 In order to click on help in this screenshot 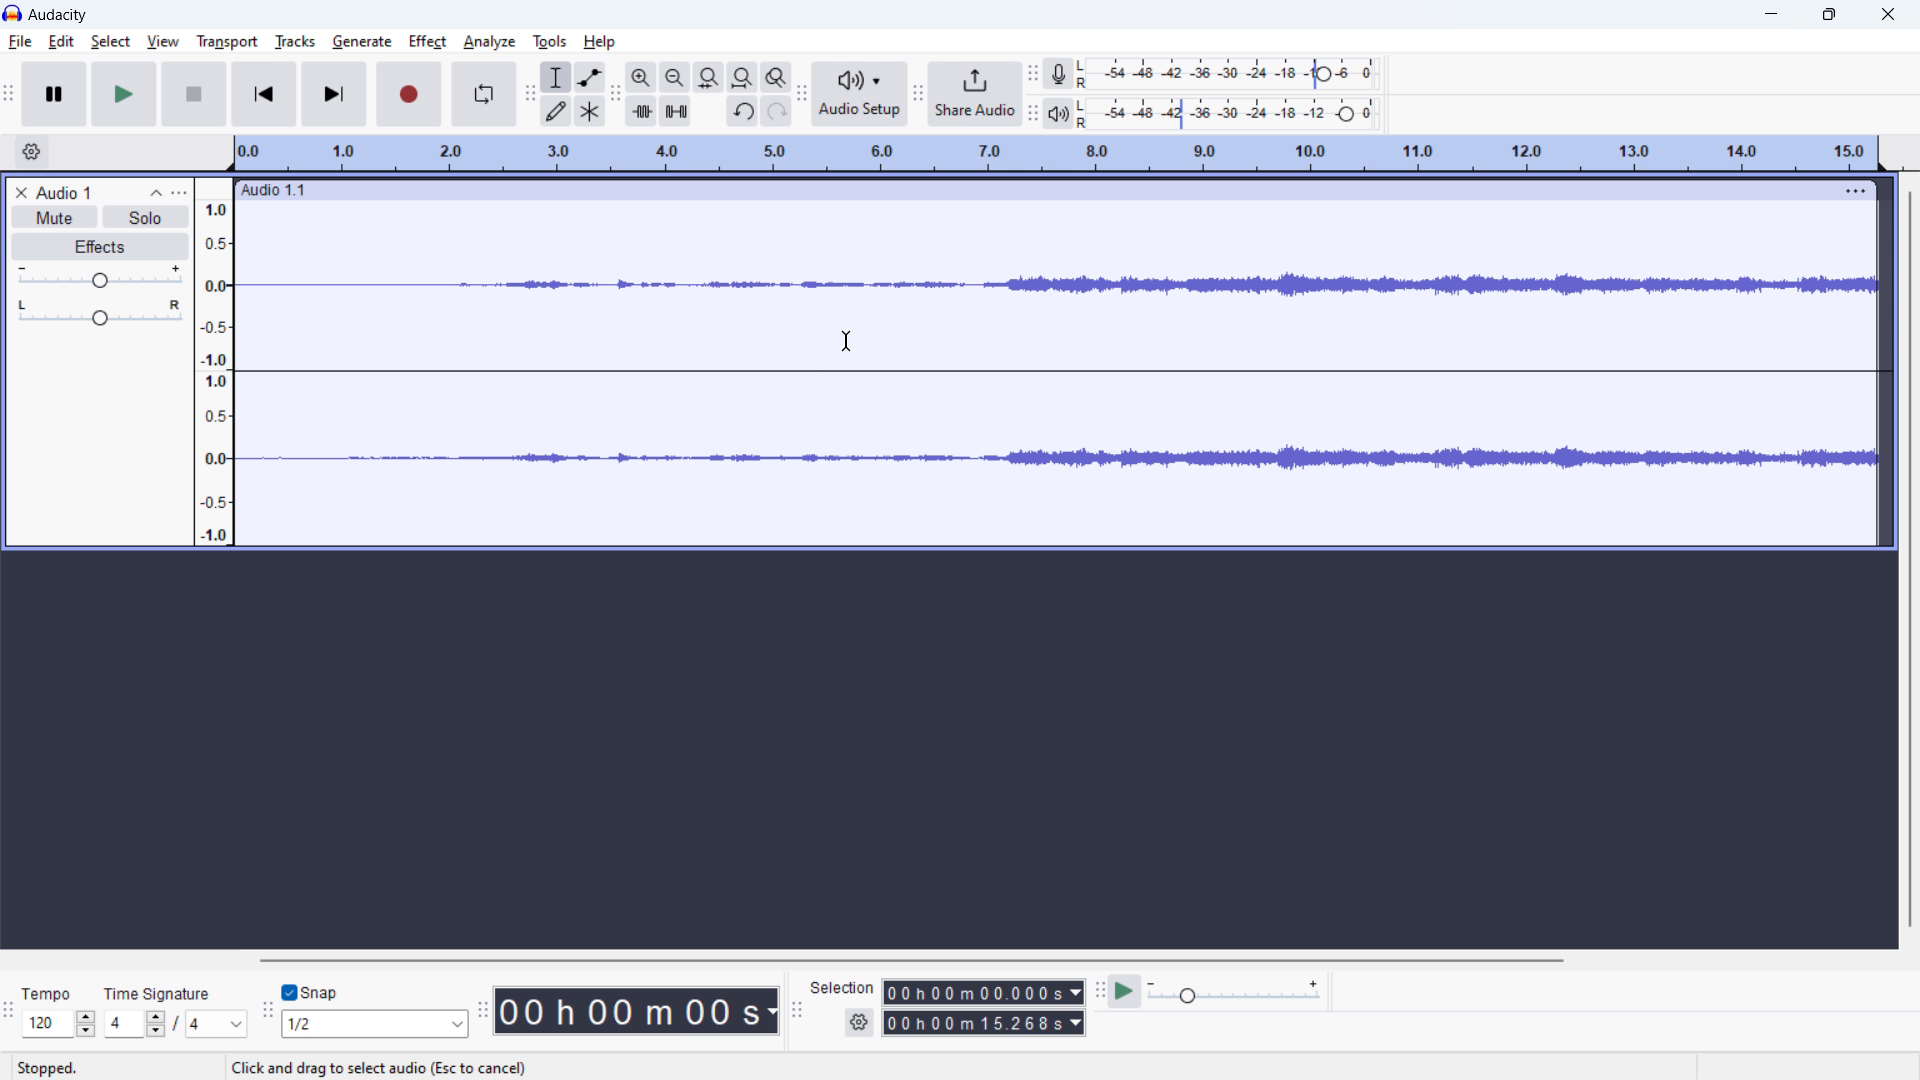, I will do `click(601, 42)`.